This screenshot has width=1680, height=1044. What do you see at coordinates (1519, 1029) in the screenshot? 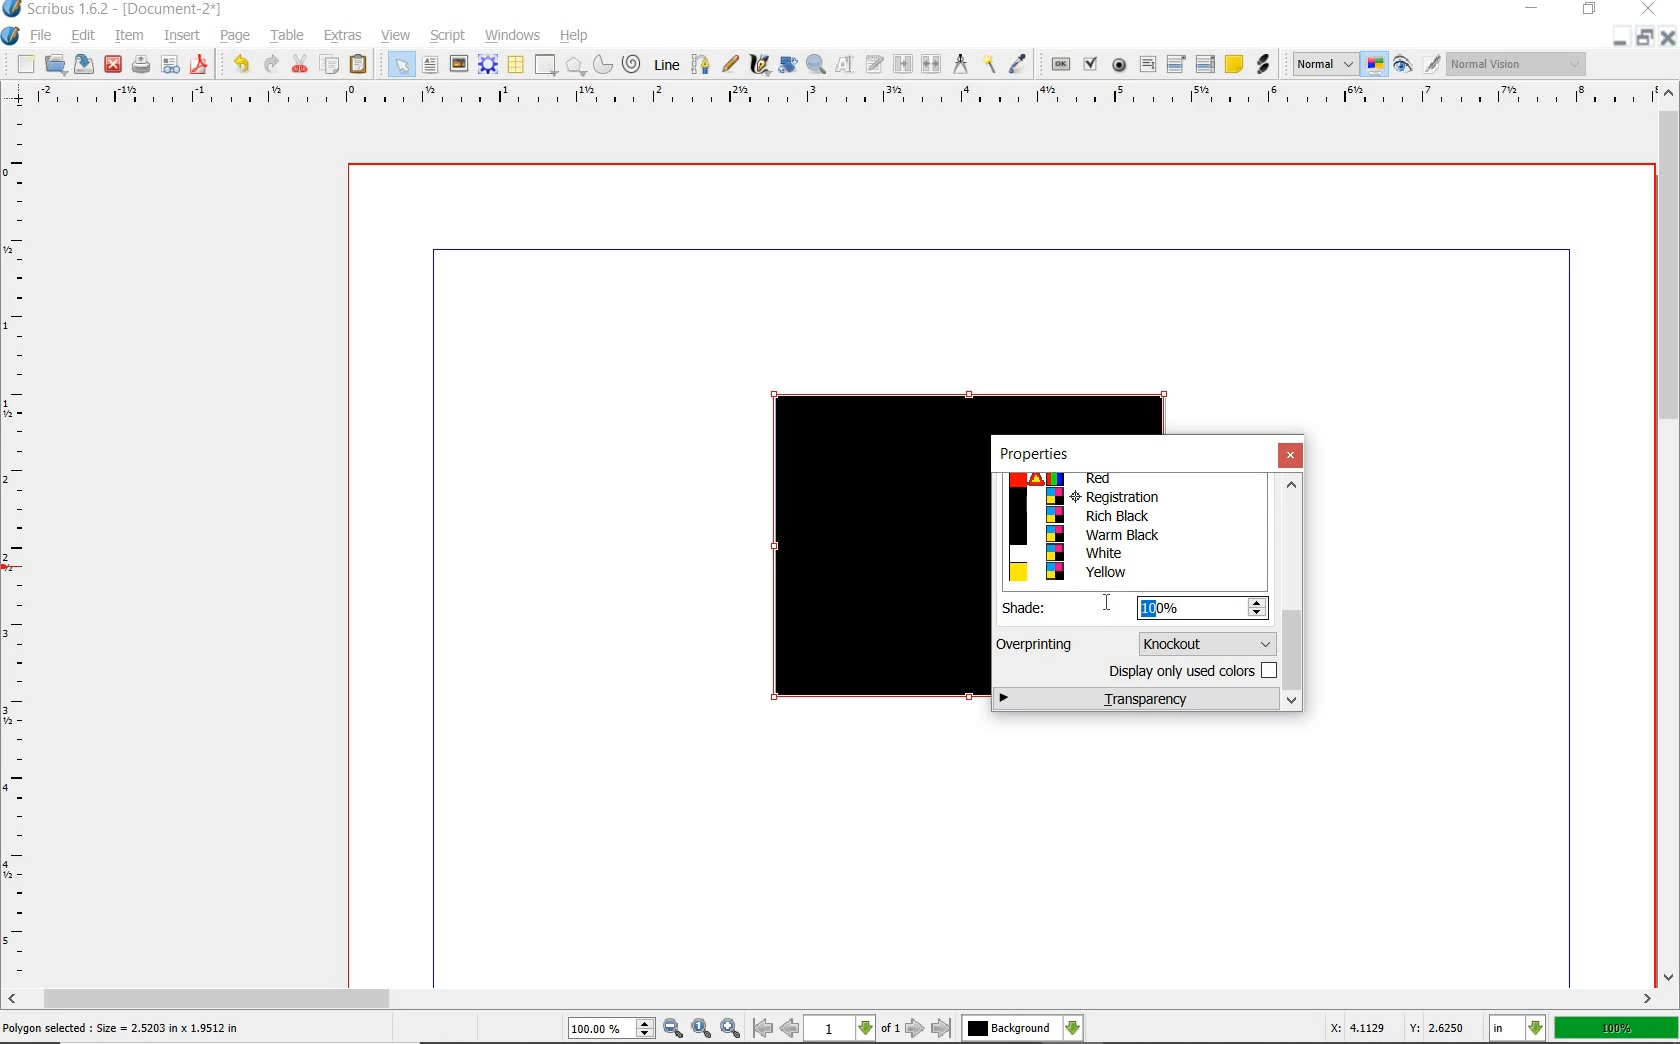
I see `select the current unit` at bounding box center [1519, 1029].